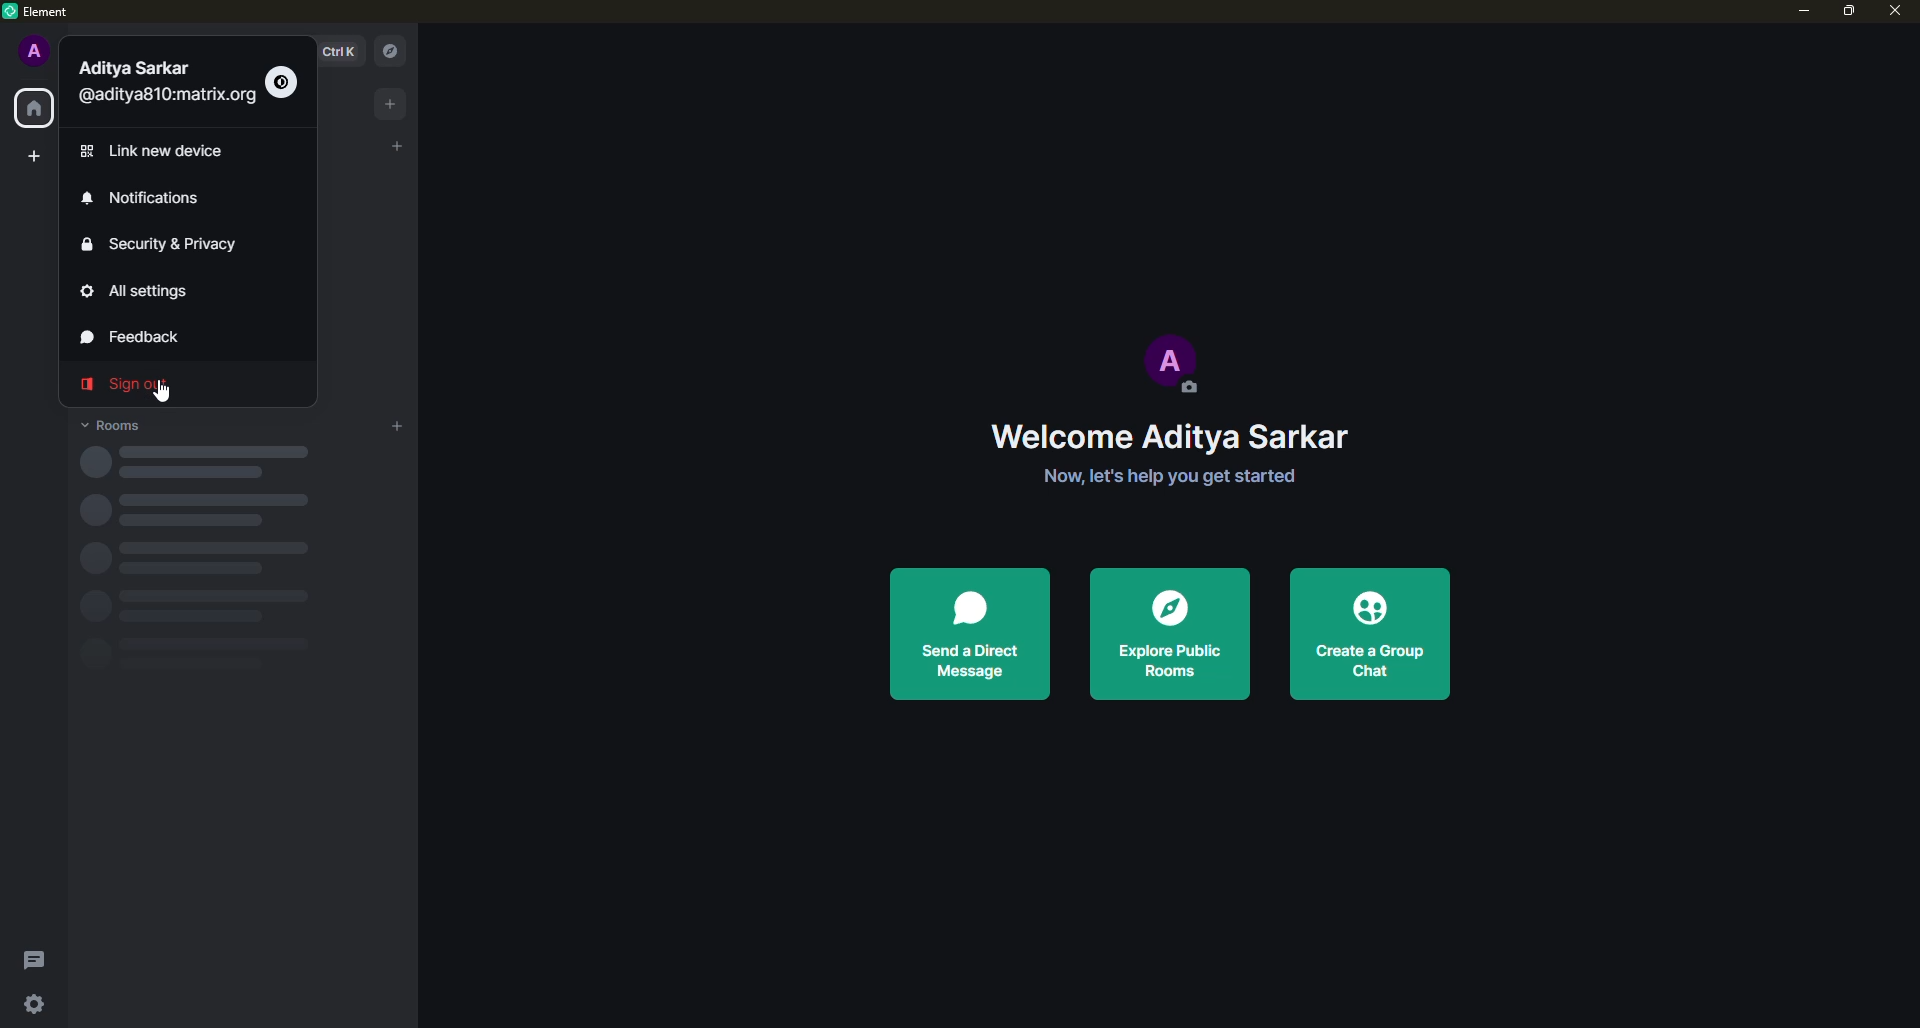 This screenshot has height=1028, width=1920. I want to click on minimize, so click(1804, 15).